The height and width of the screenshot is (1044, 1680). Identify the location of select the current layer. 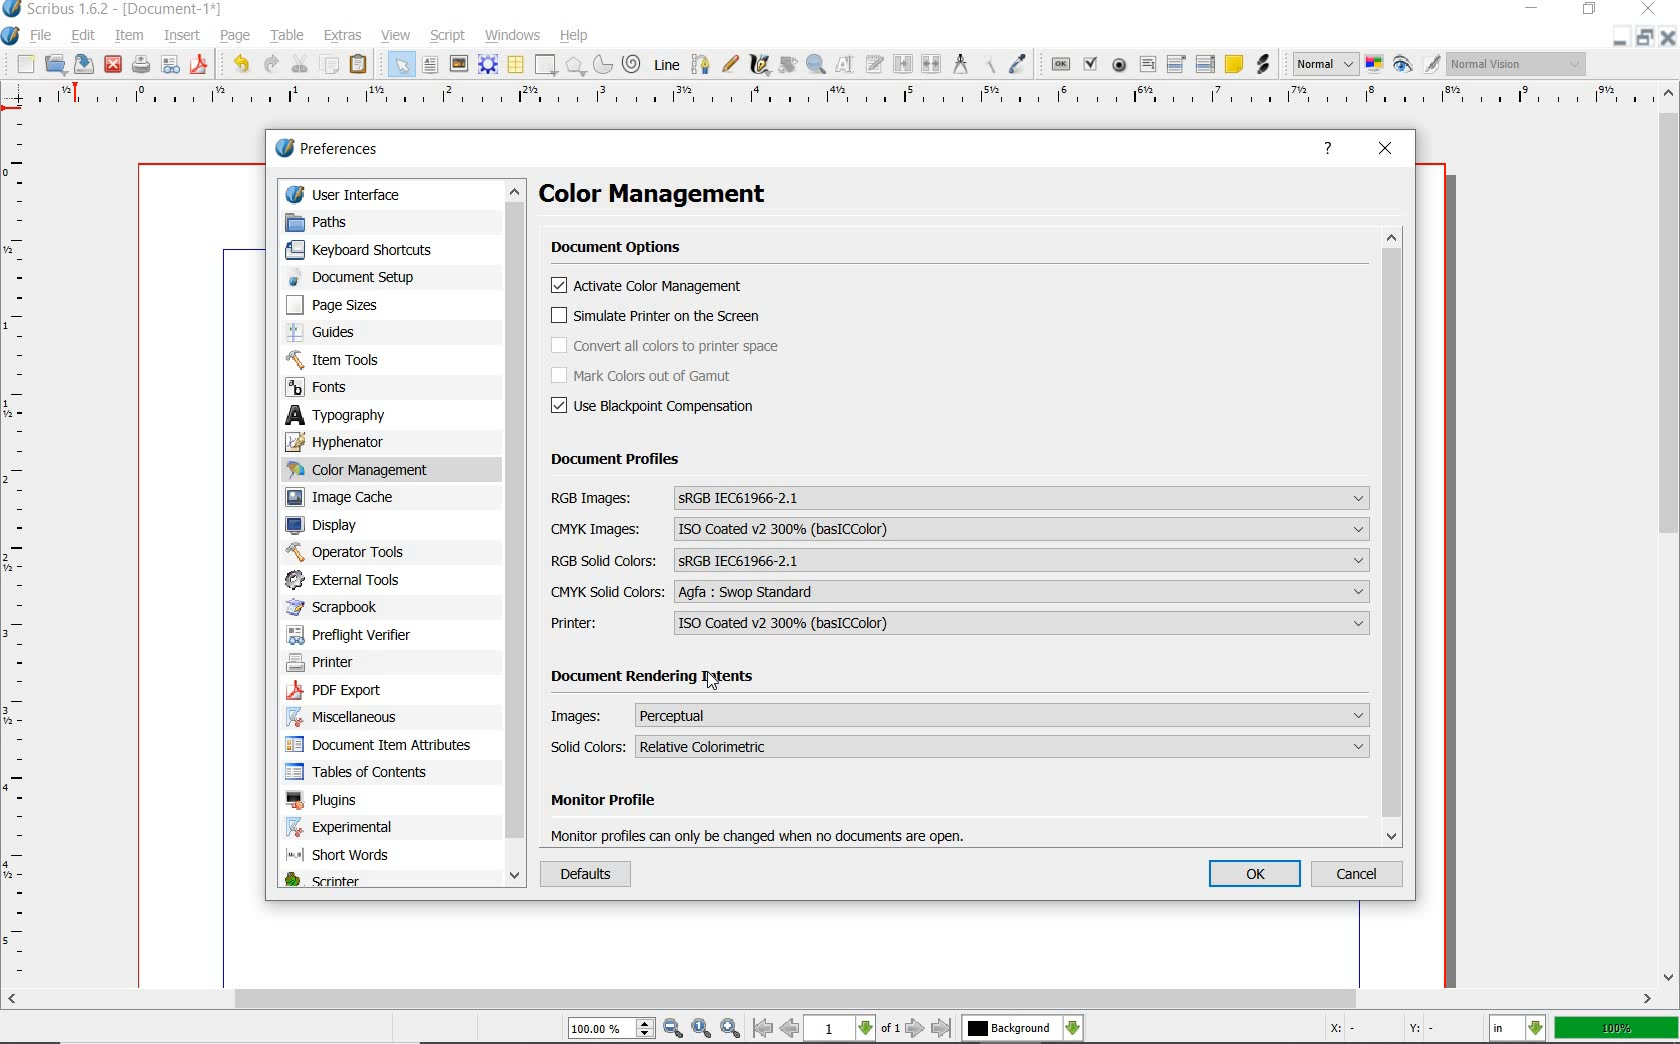
(1022, 1028).